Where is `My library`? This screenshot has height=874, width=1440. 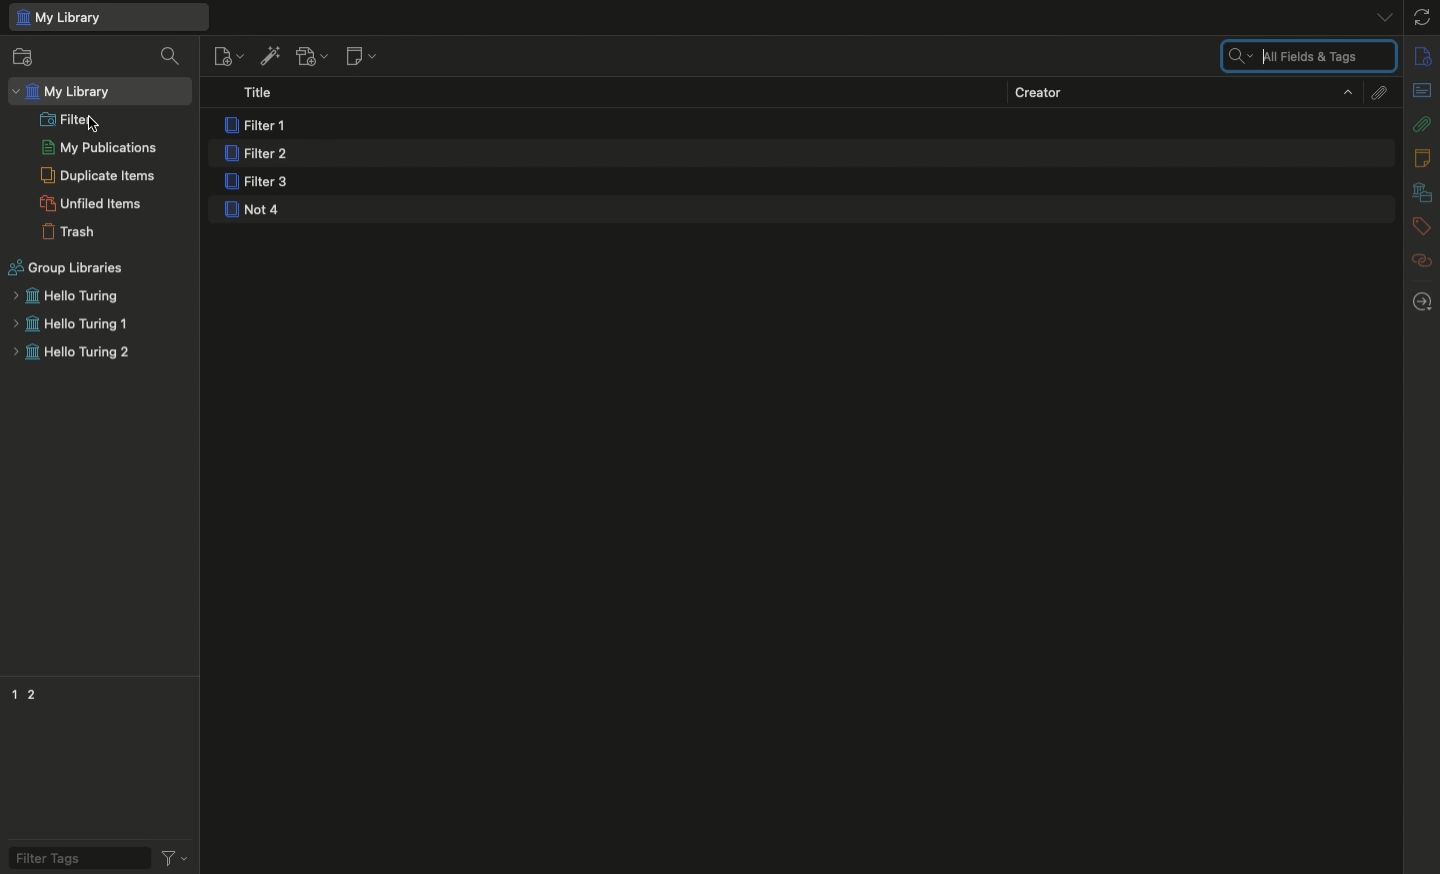 My library is located at coordinates (107, 17).